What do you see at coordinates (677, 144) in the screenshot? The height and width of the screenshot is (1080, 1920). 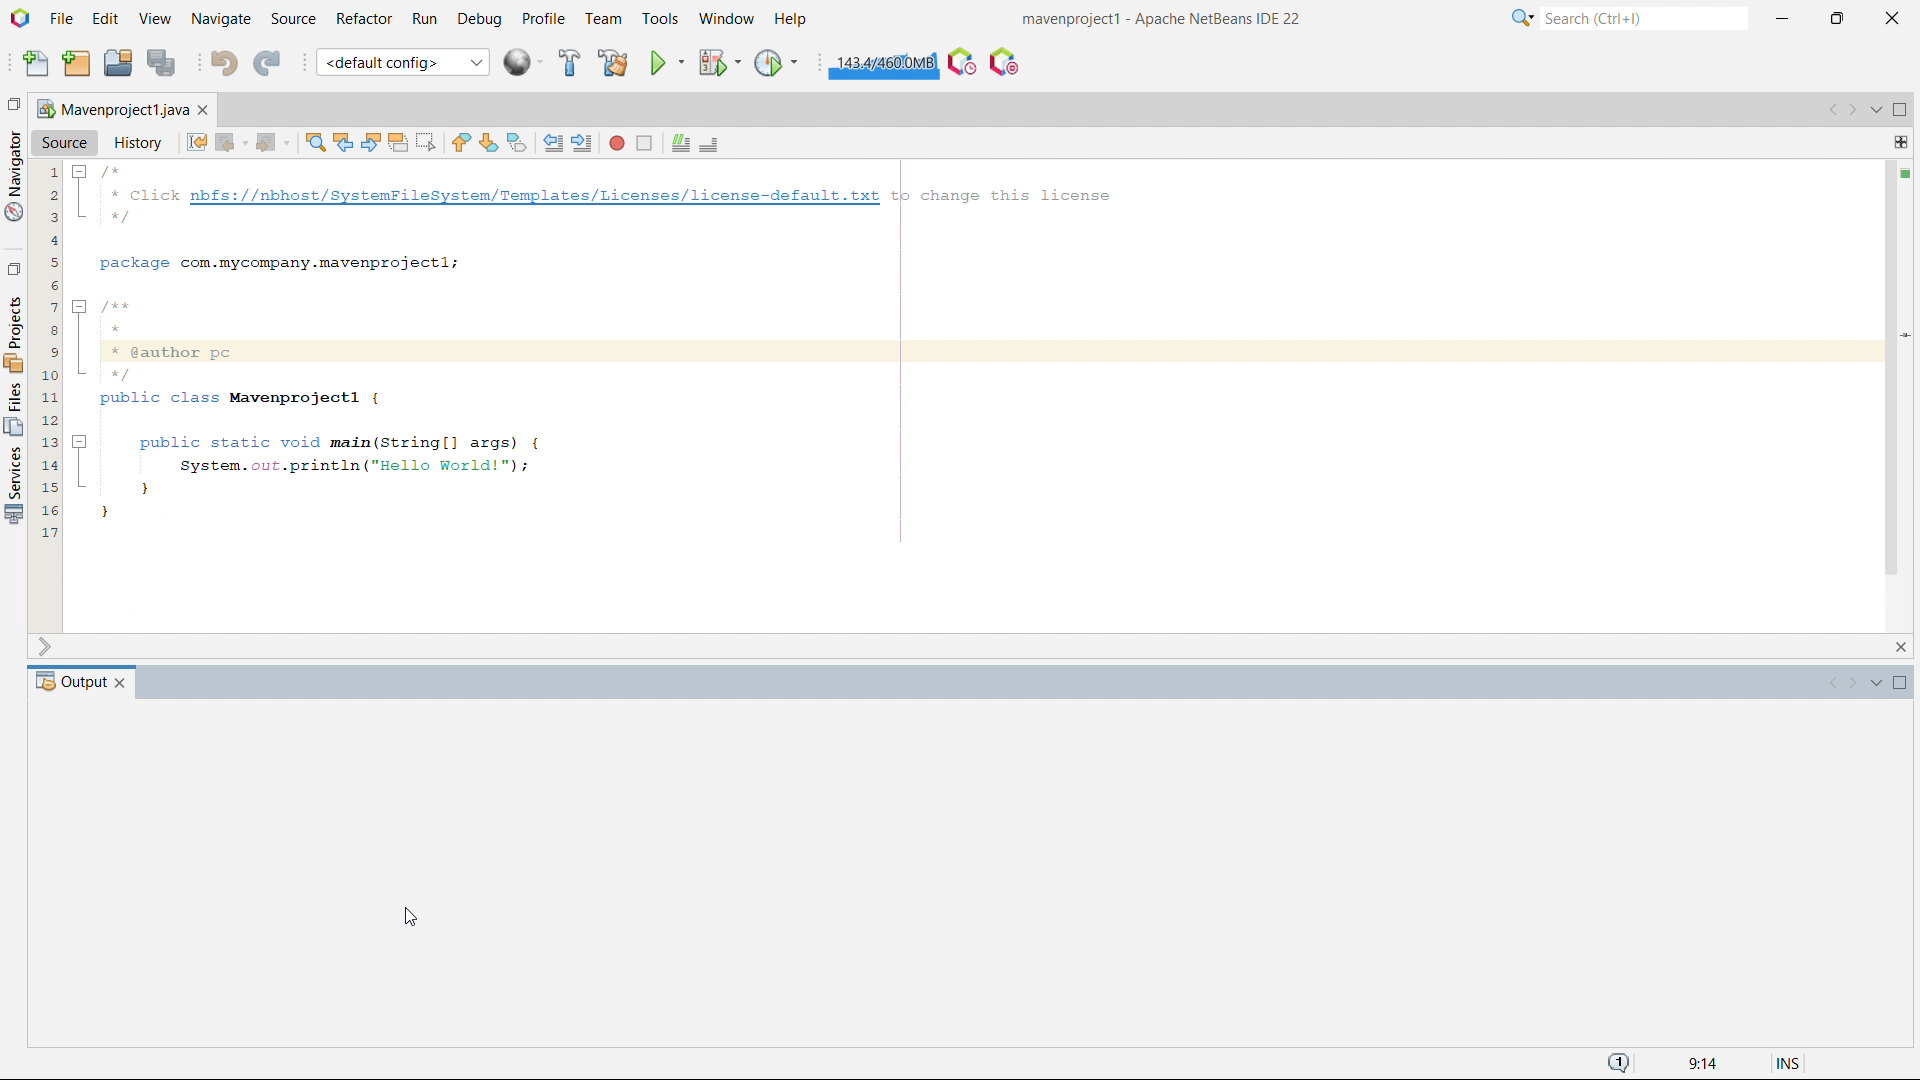 I see `comment` at bounding box center [677, 144].